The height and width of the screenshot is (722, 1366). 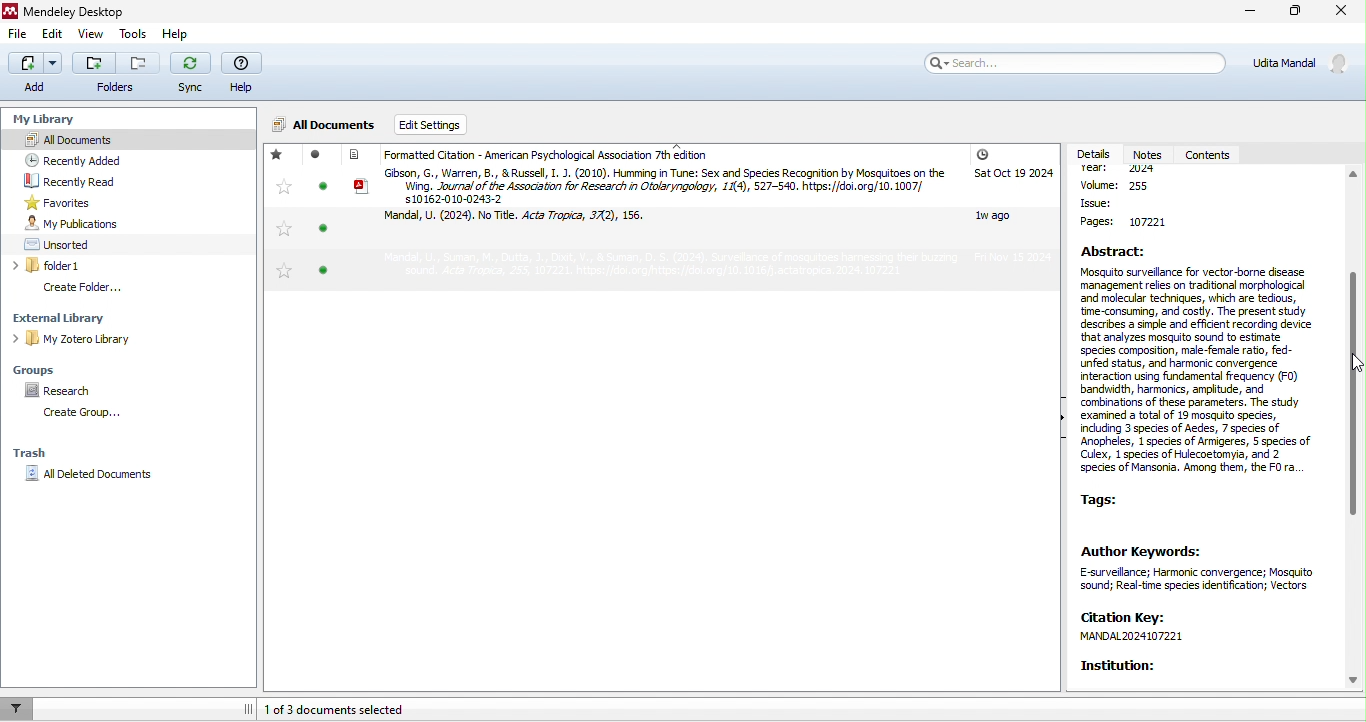 What do you see at coordinates (325, 126) in the screenshot?
I see `All documents` at bounding box center [325, 126].